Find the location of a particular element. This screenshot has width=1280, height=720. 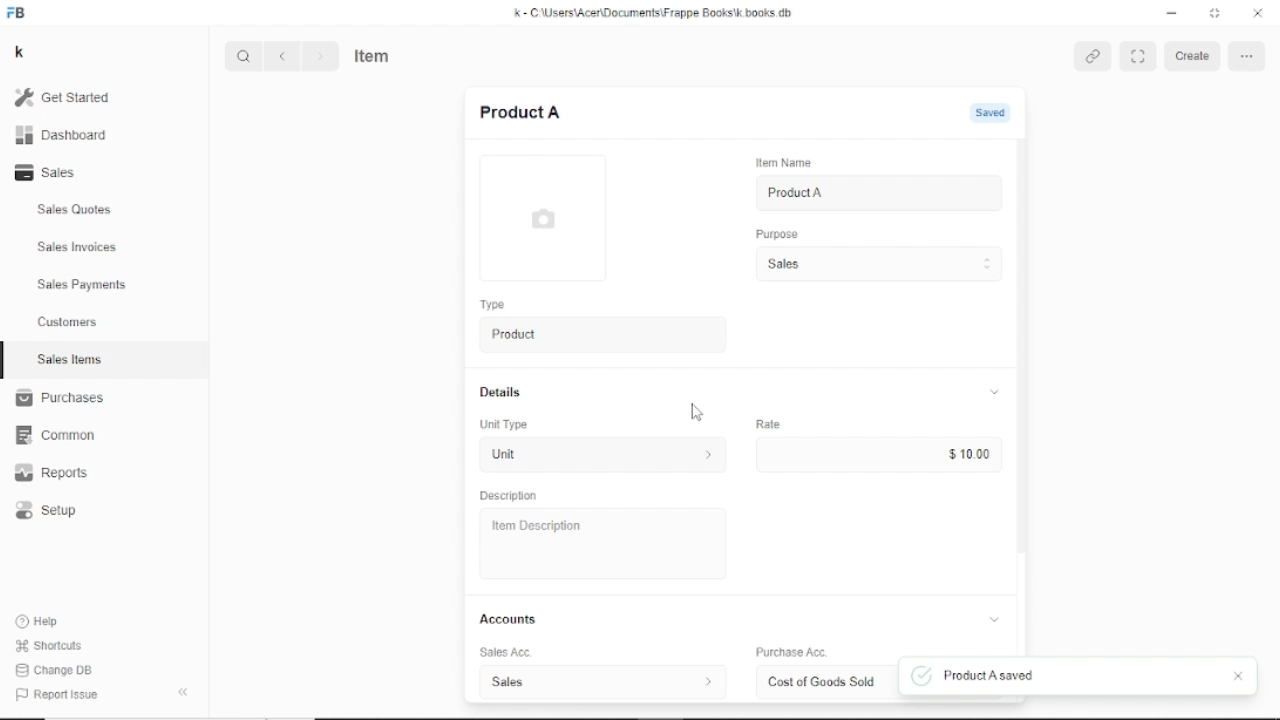

Report issue is located at coordinates (54, 693).